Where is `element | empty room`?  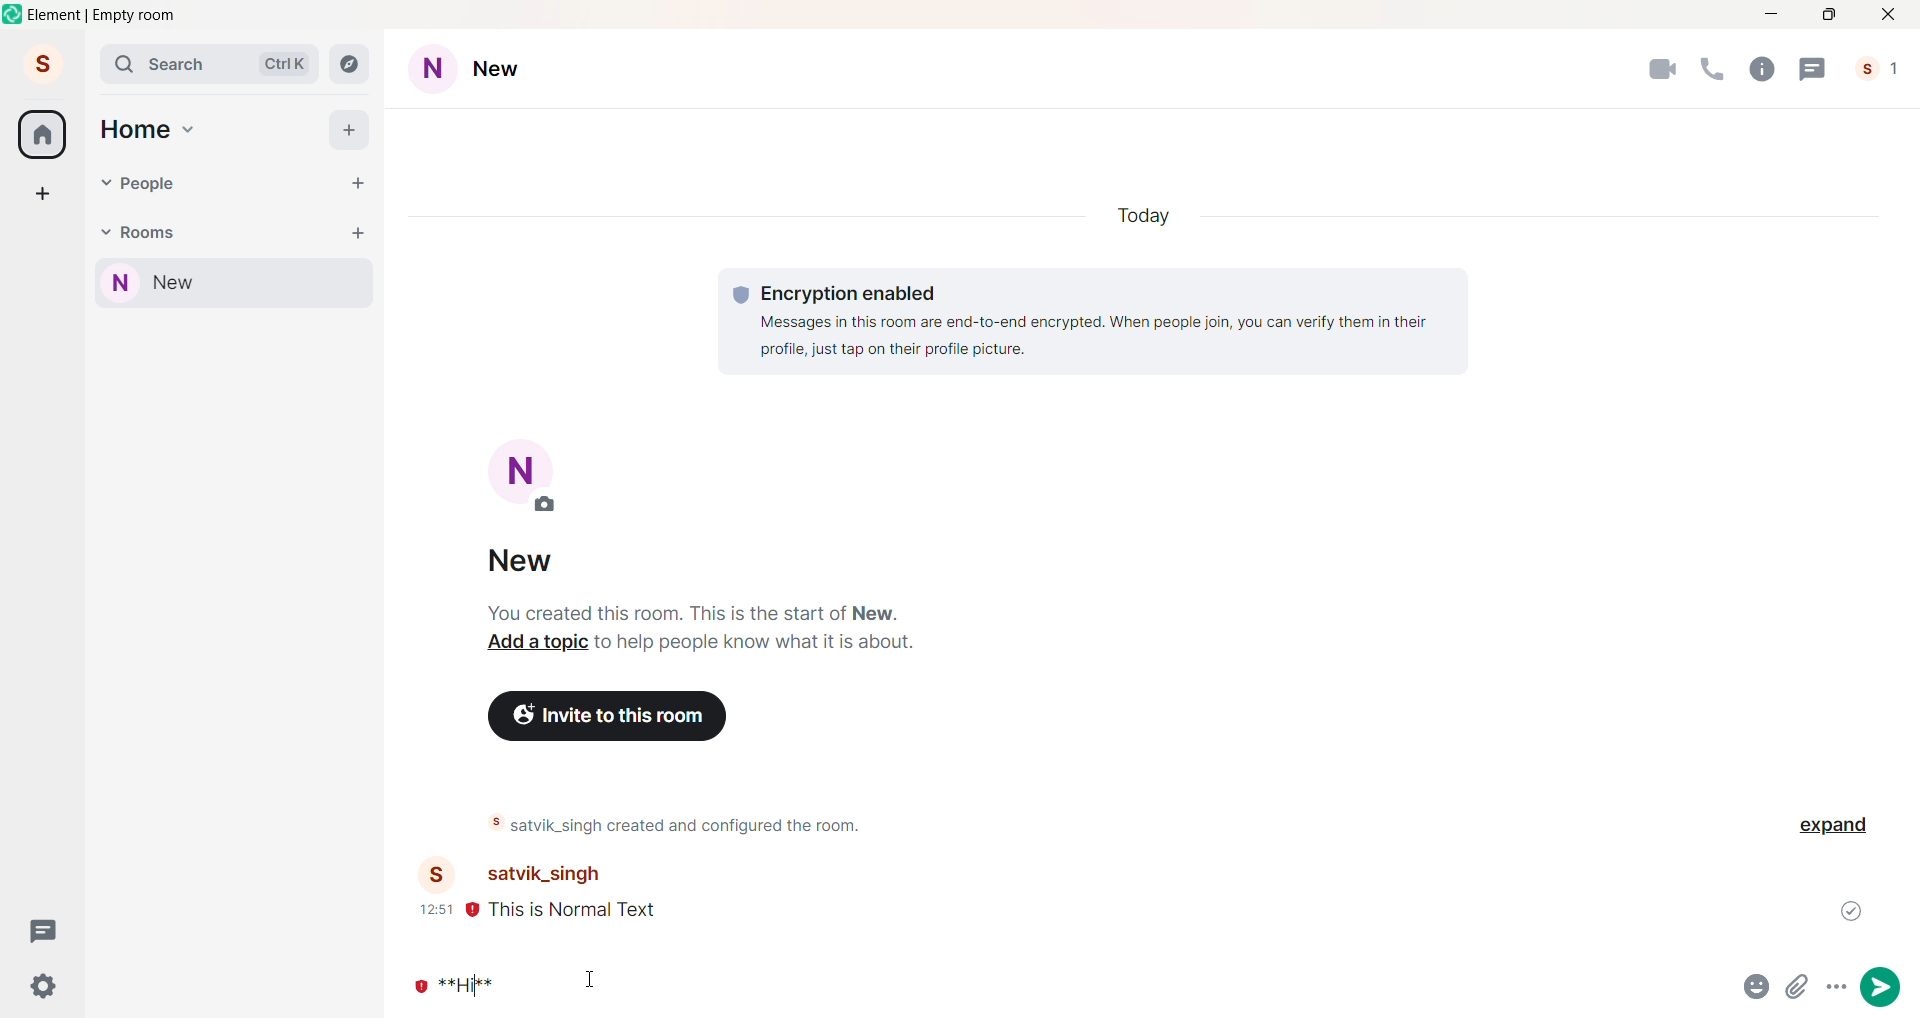
element | empty room is located at coordinates (103, 15).